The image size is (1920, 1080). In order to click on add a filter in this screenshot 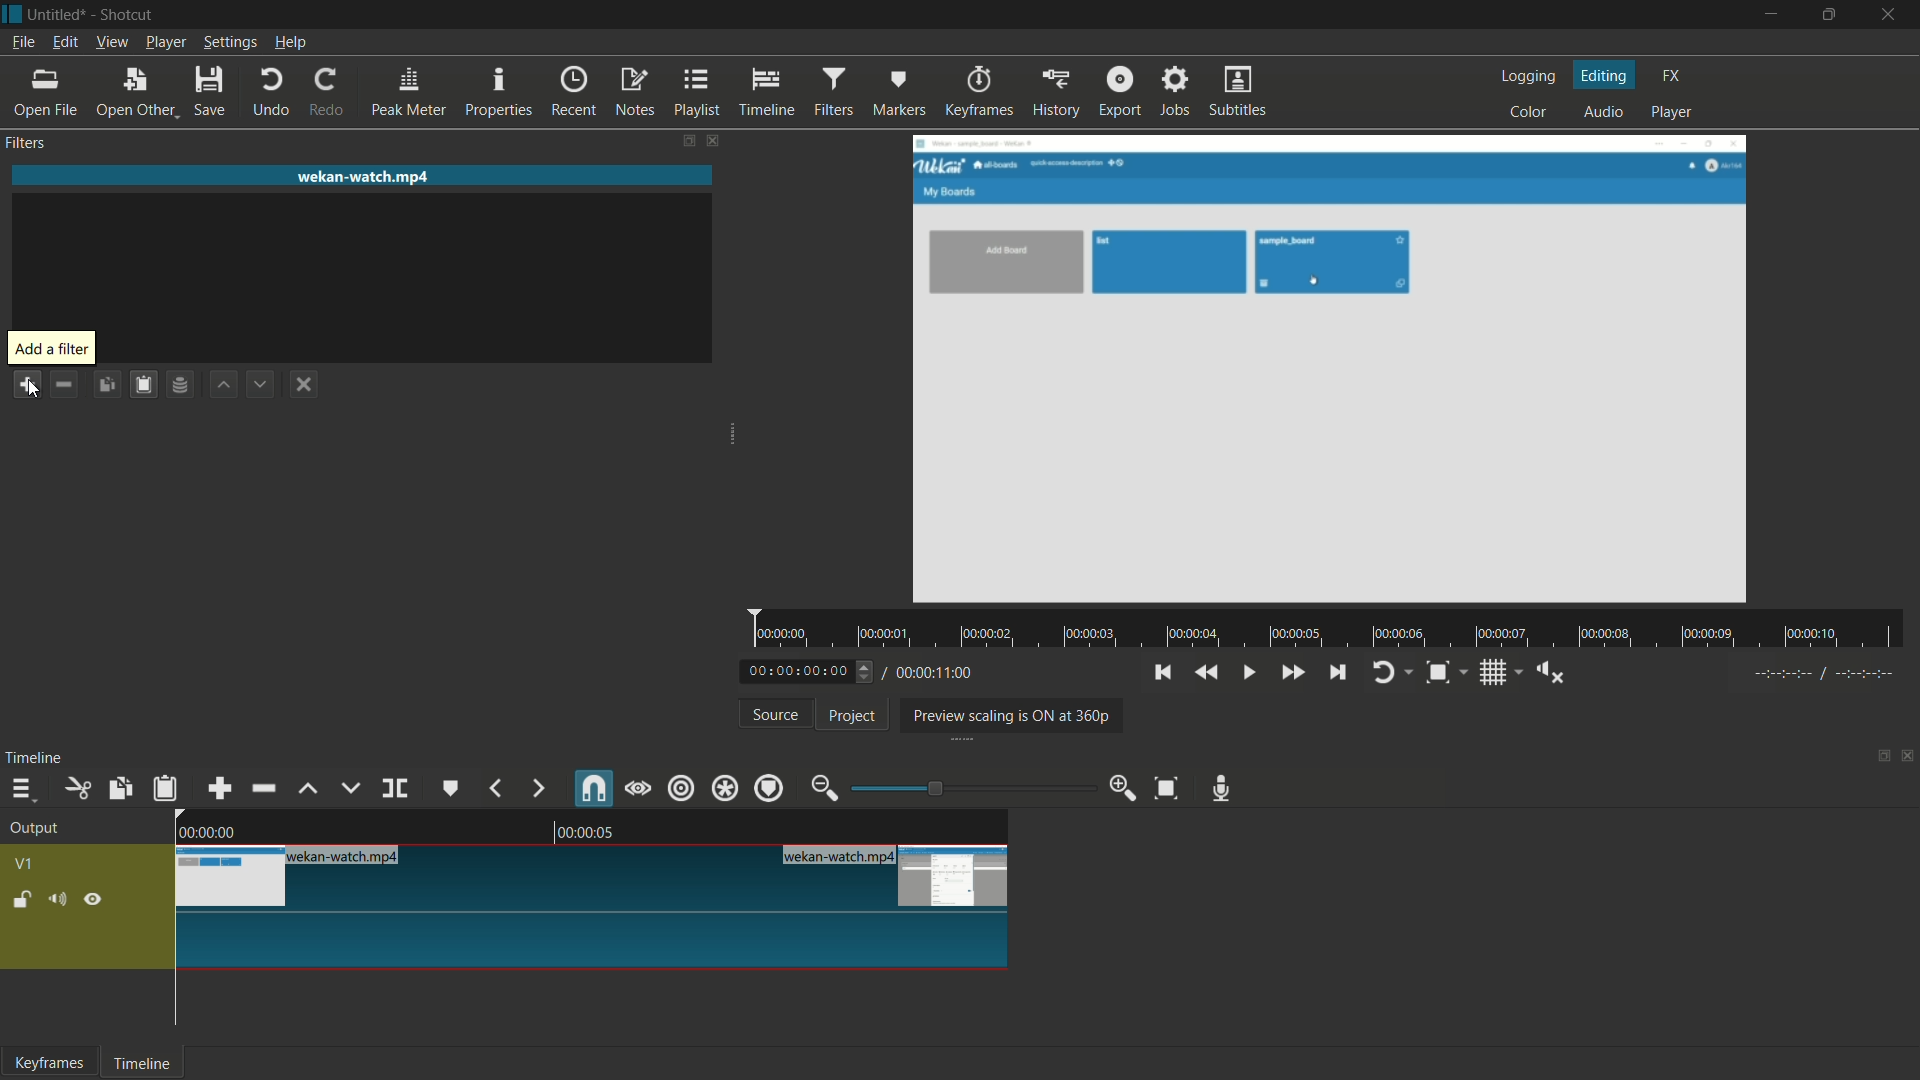, I will do `click(50, 349)`.